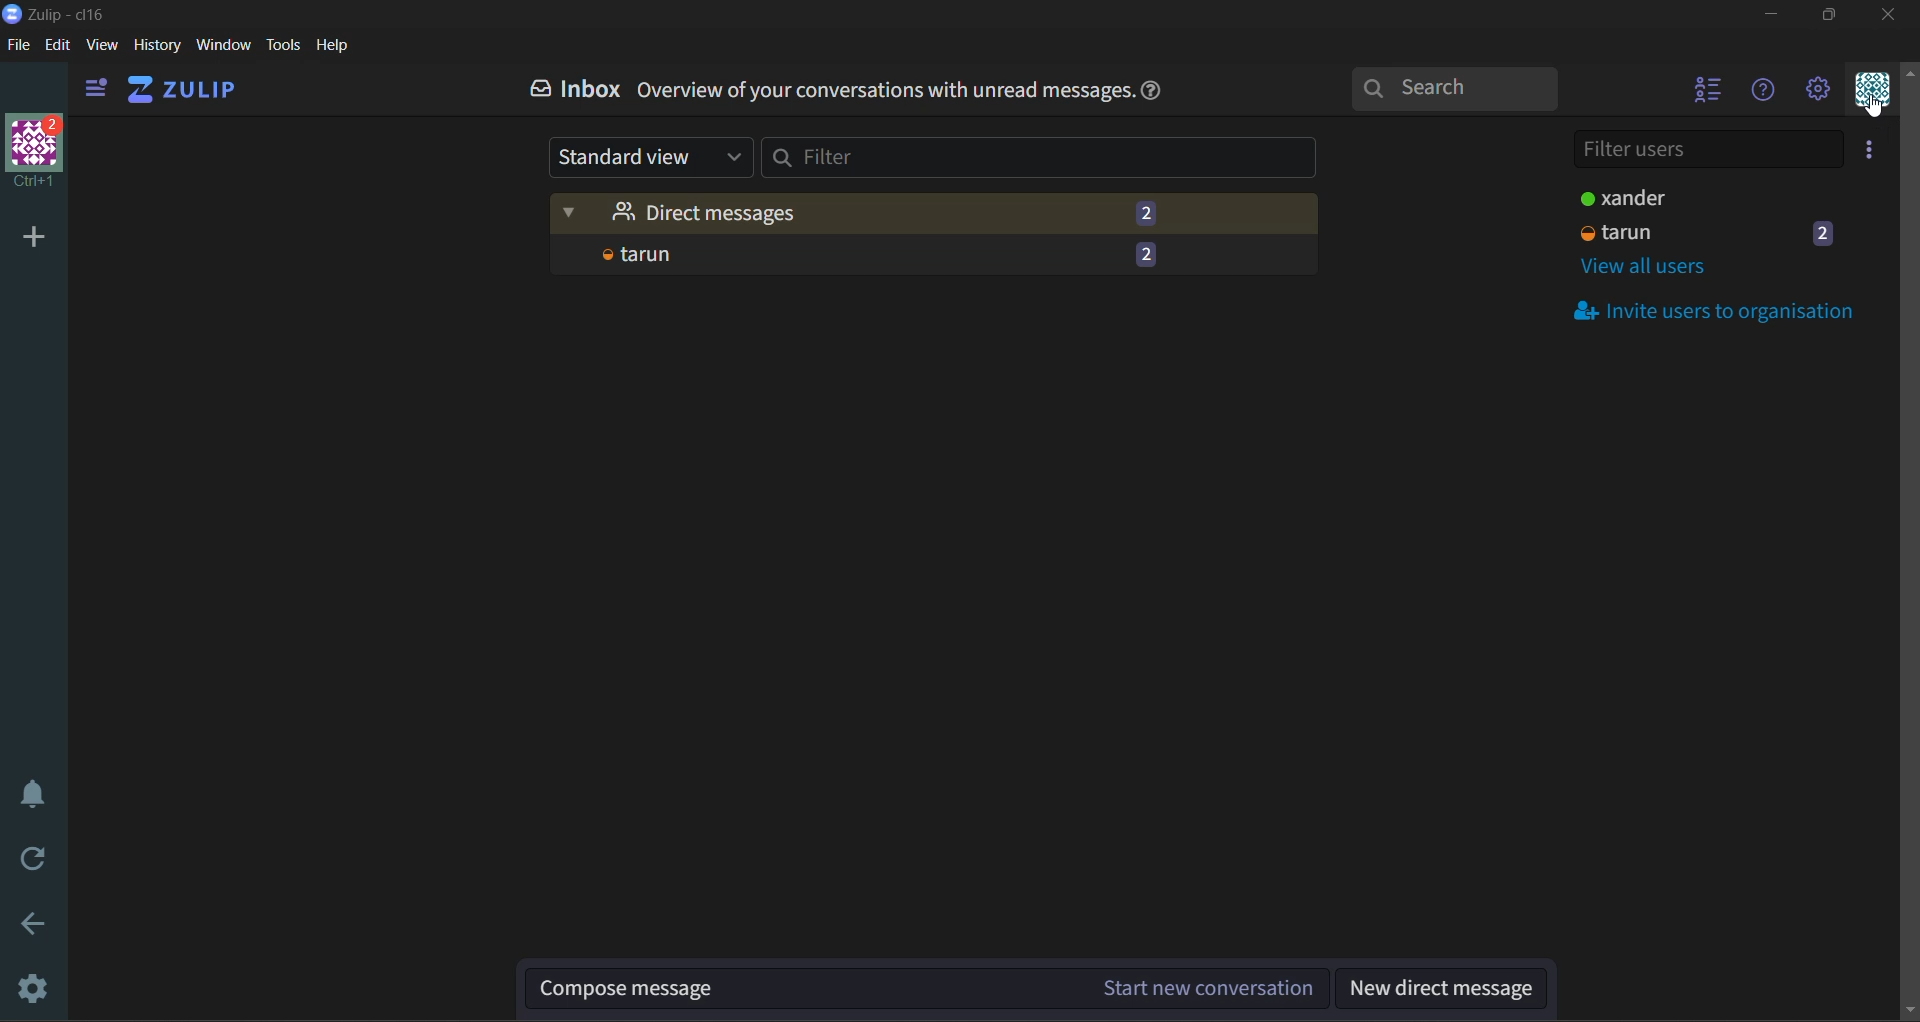 The width and height of the screenshot is (1920, 1022). I want to click on hide users list, so click(1702, 95).